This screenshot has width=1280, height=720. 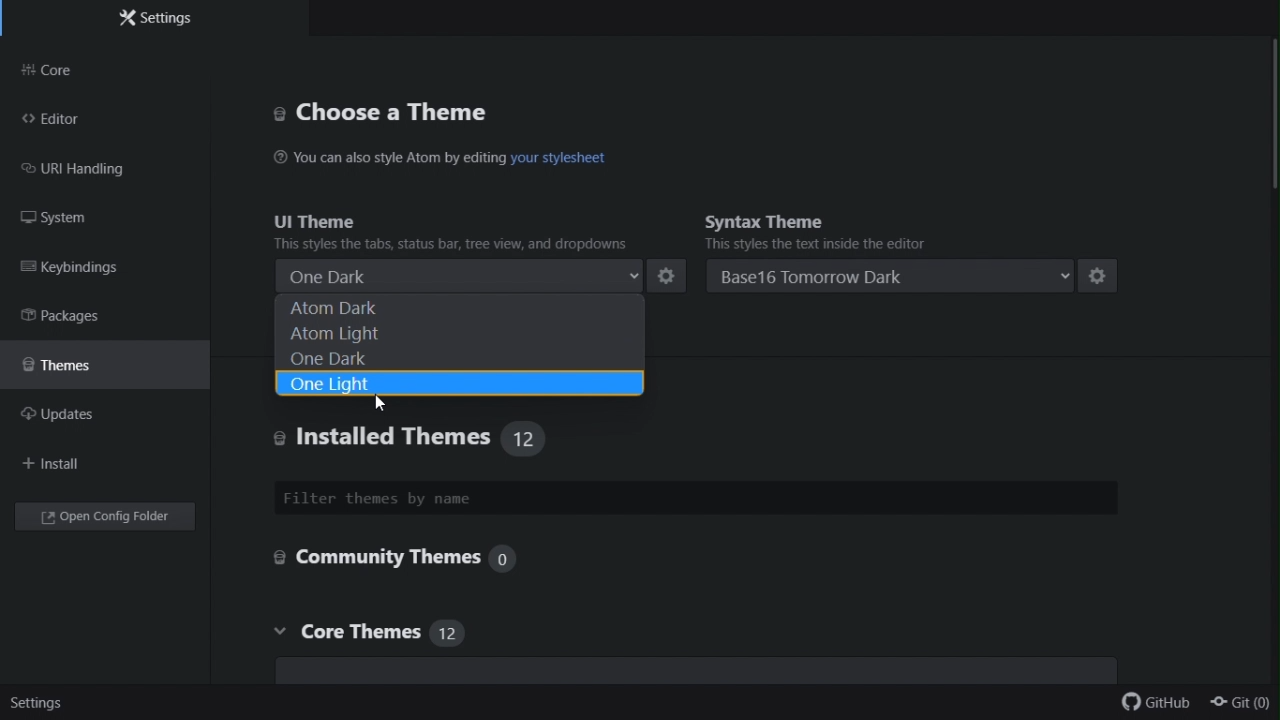 I want to click on one dark, so click(x=458, y=277).